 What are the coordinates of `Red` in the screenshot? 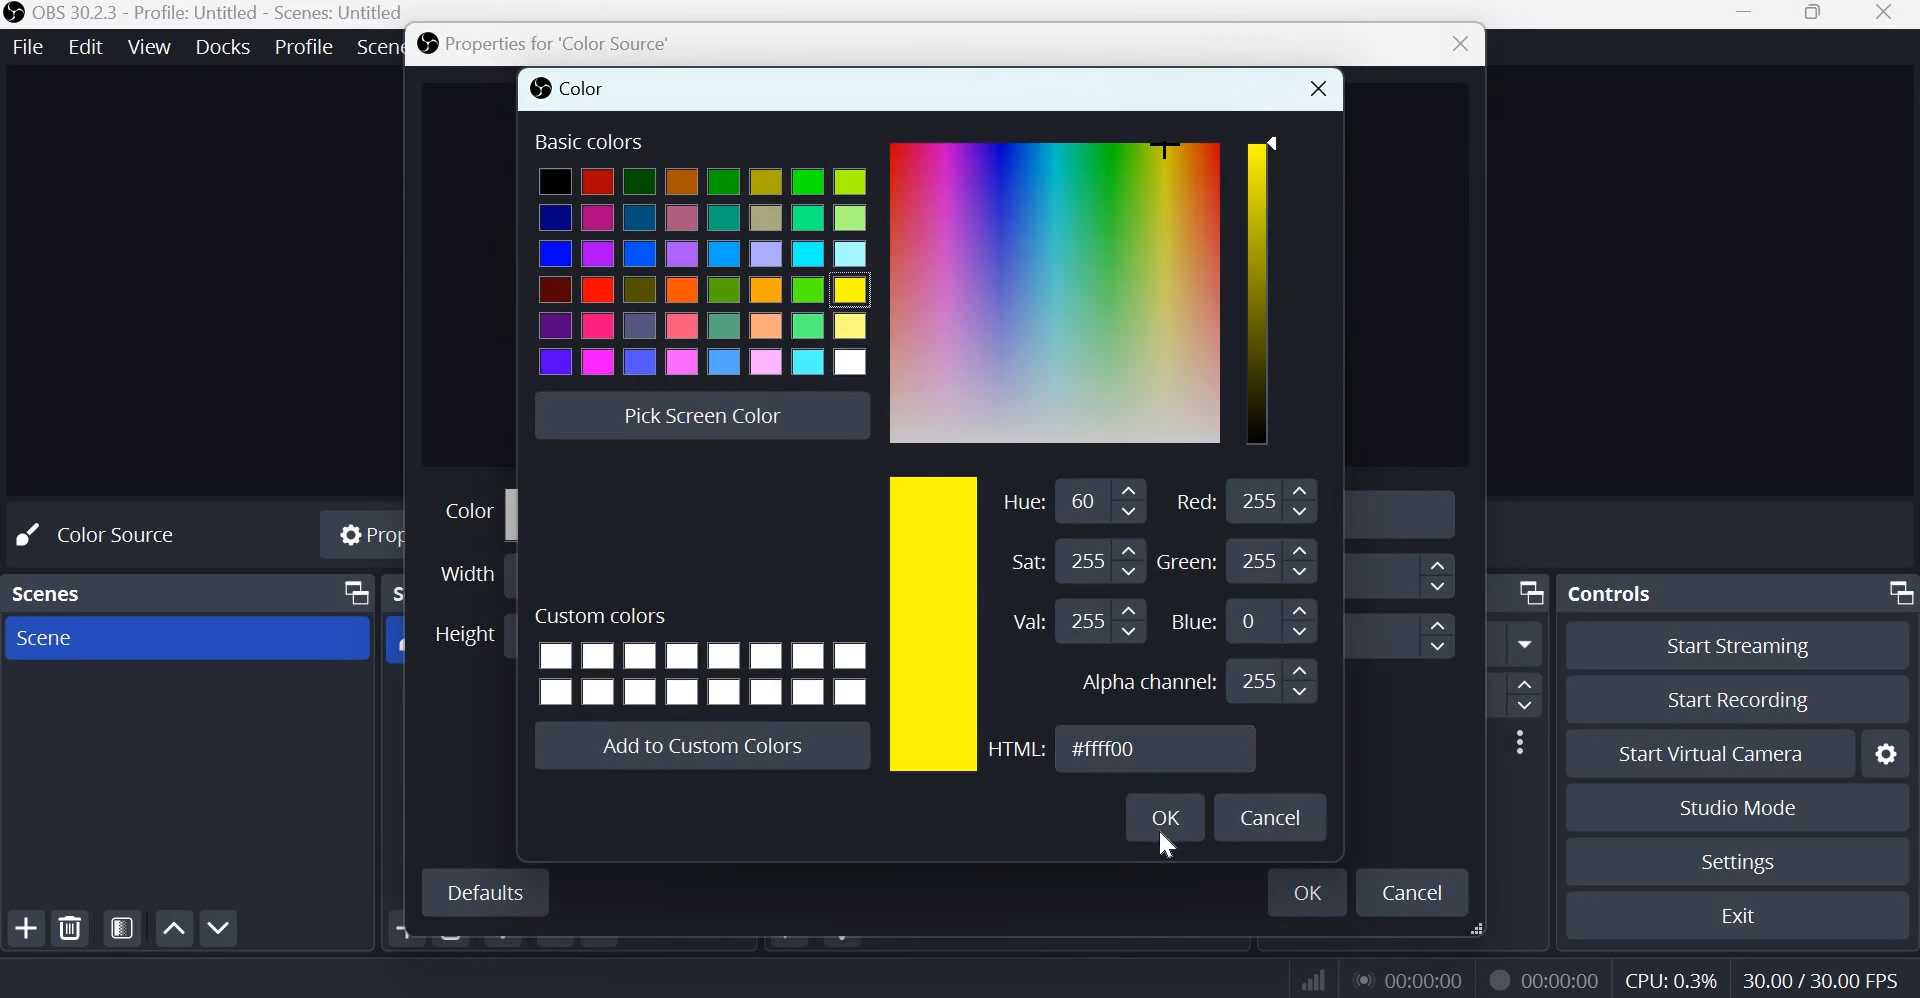 It's located at (1196, 499).